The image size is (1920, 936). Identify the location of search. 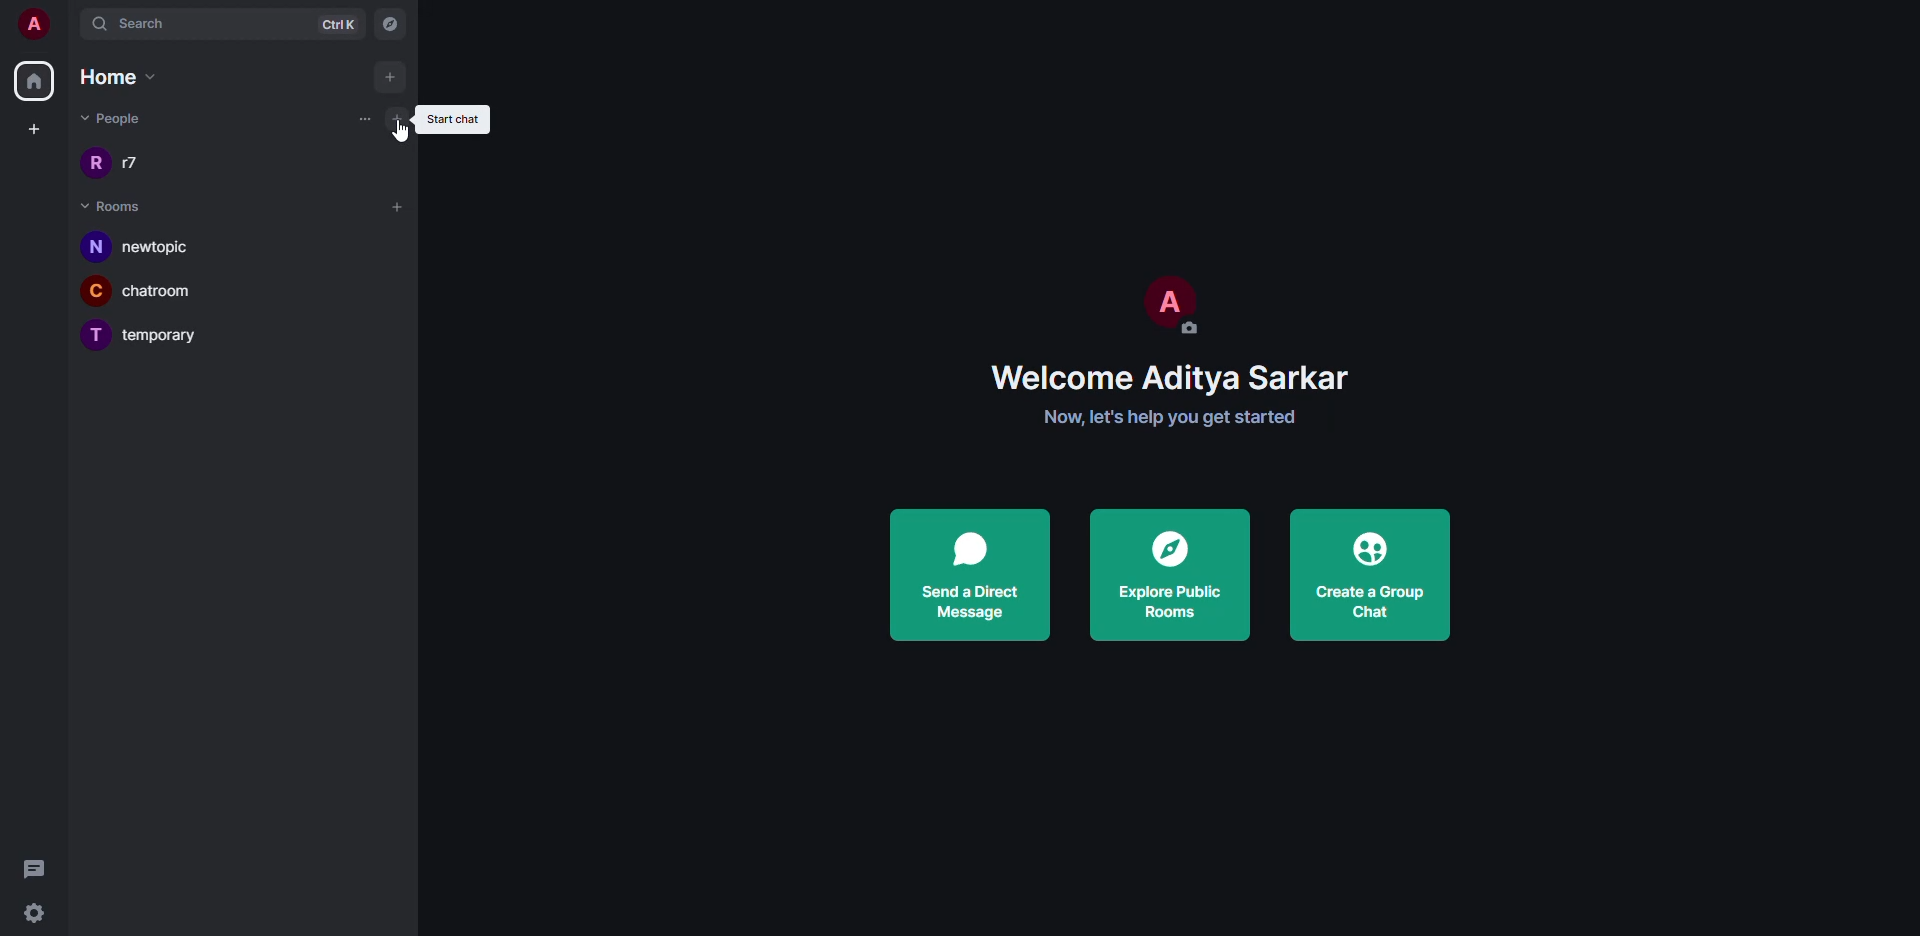
(140, 25).